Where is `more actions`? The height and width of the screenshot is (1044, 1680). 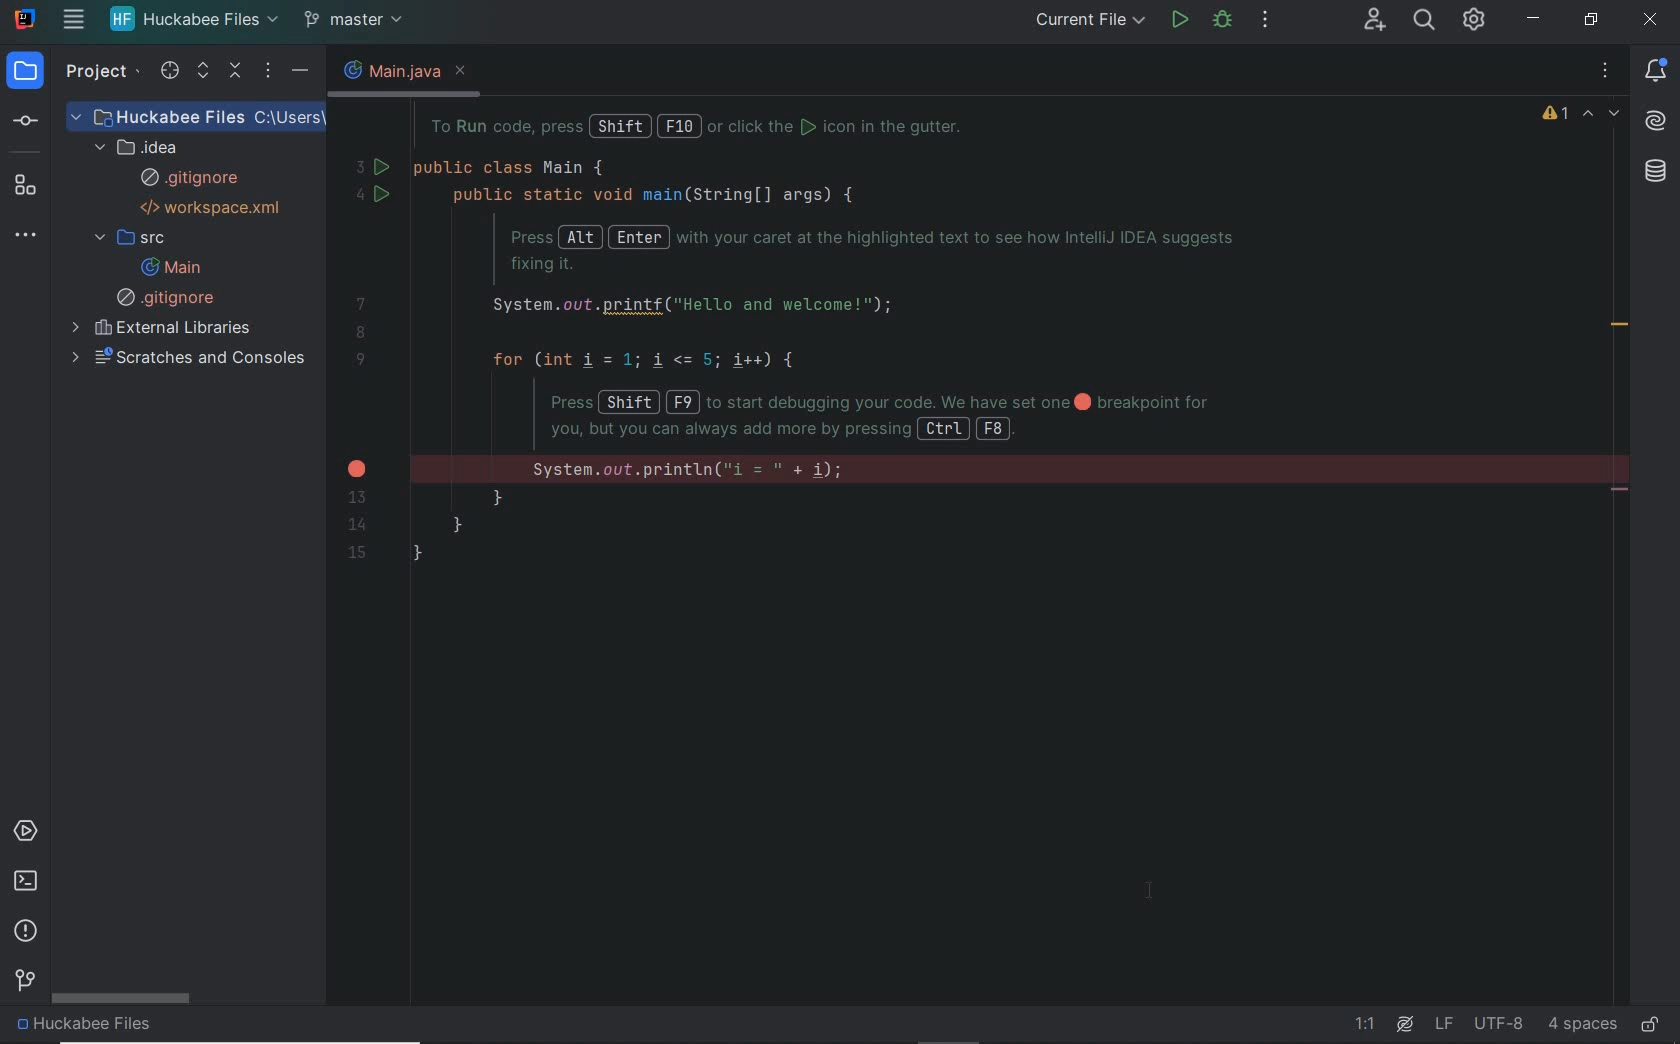 more actions is located at coordinates (1264, 21).